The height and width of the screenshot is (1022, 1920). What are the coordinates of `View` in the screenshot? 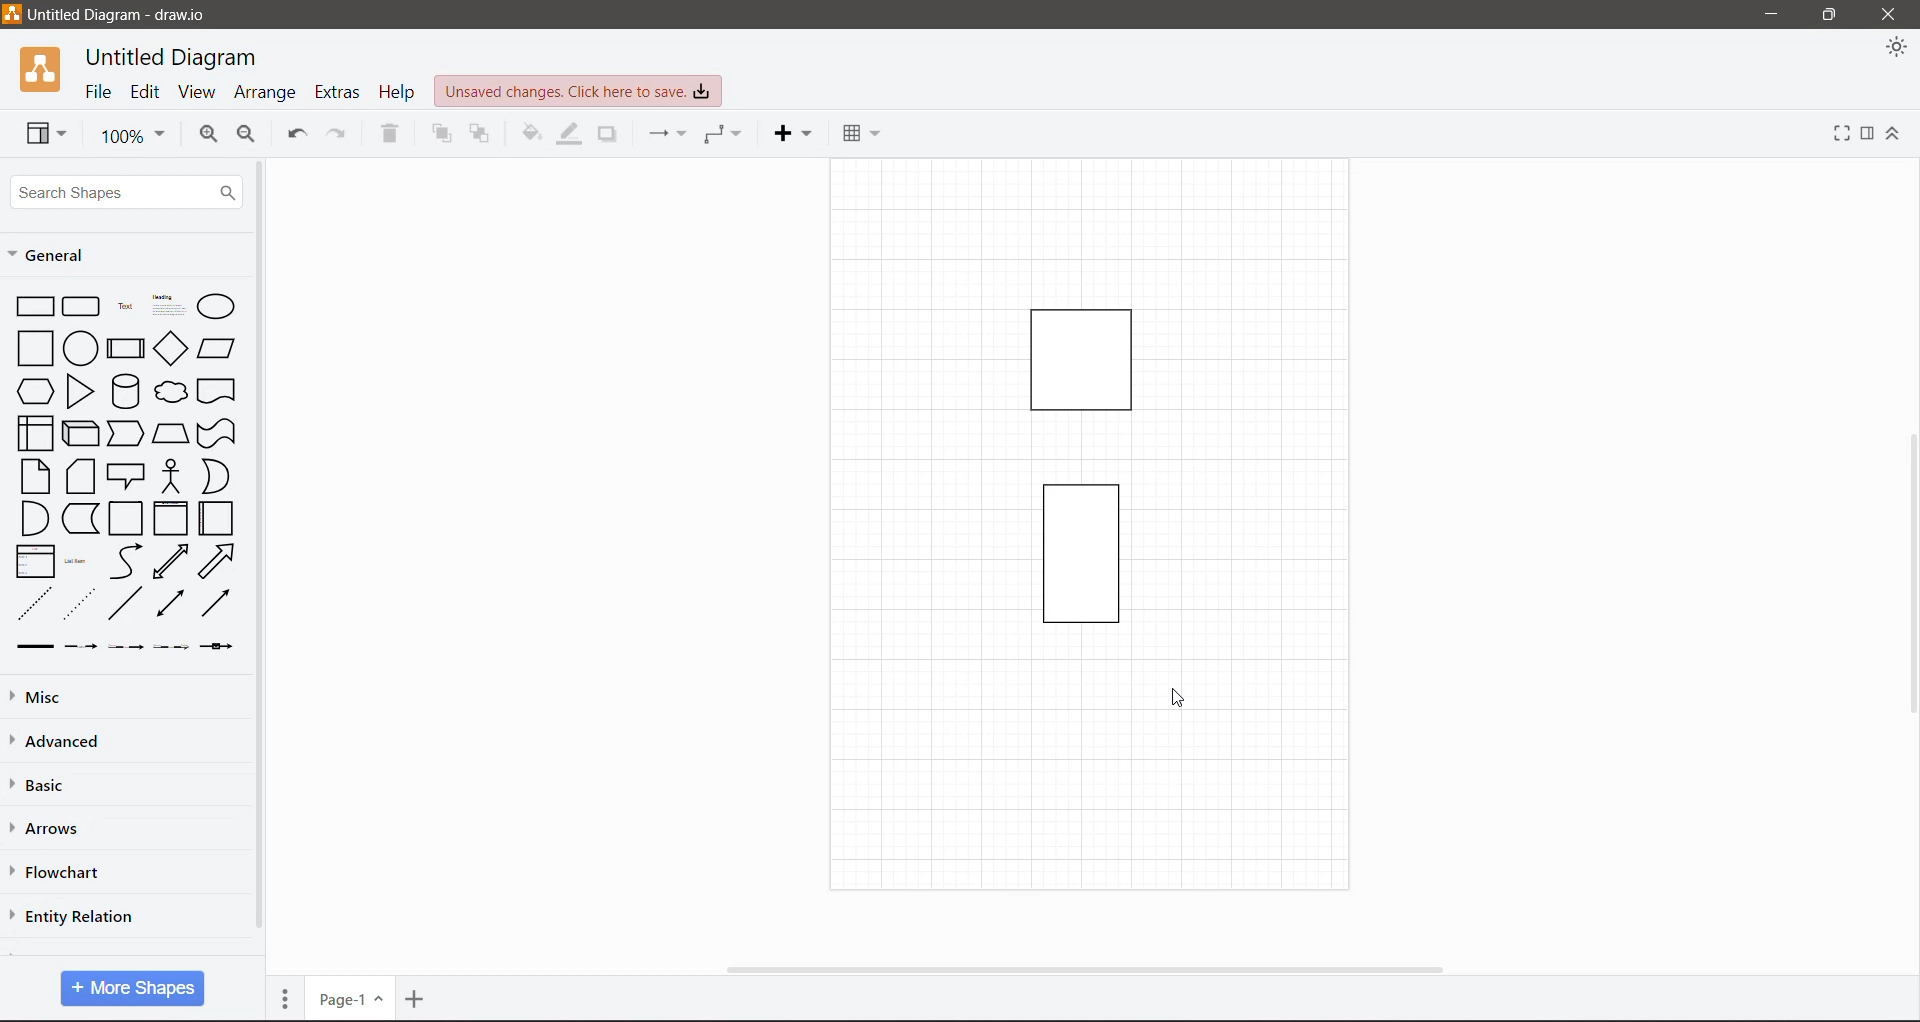 It's located at (46, 133).